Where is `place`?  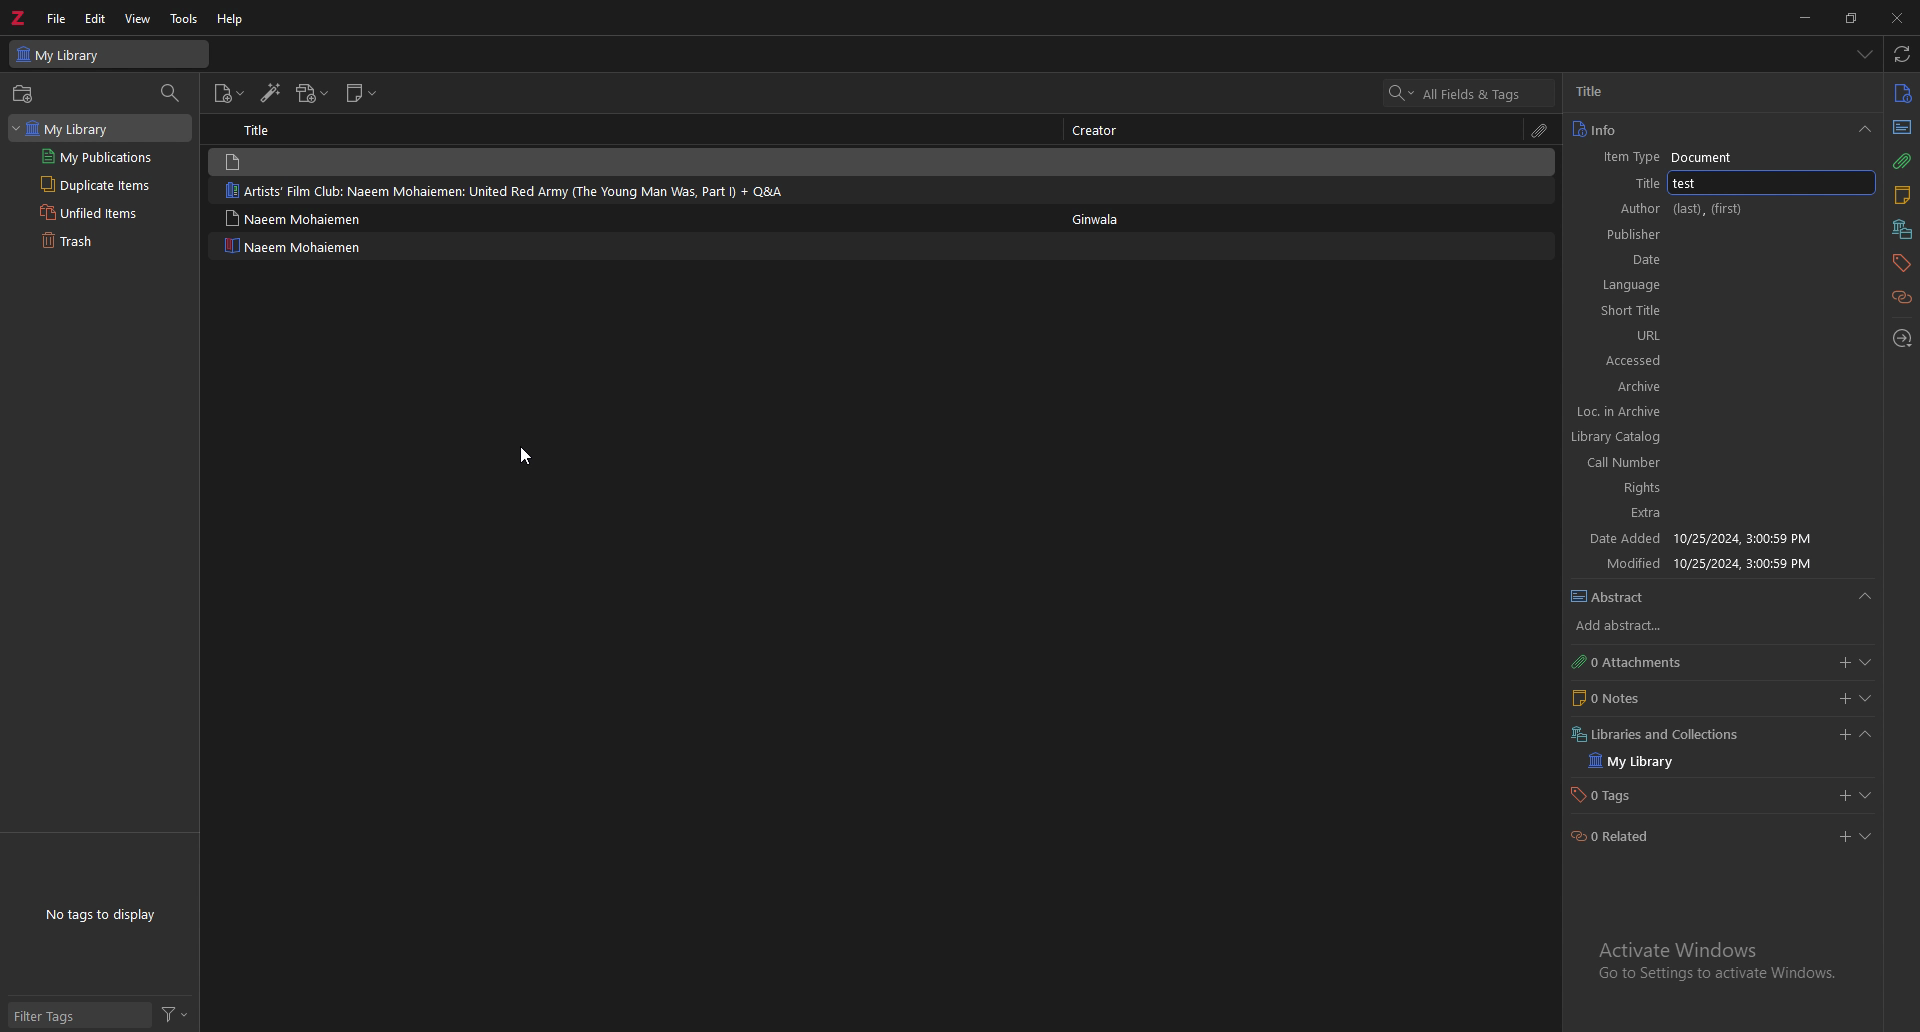 place is located at coordinates (1625, 386).